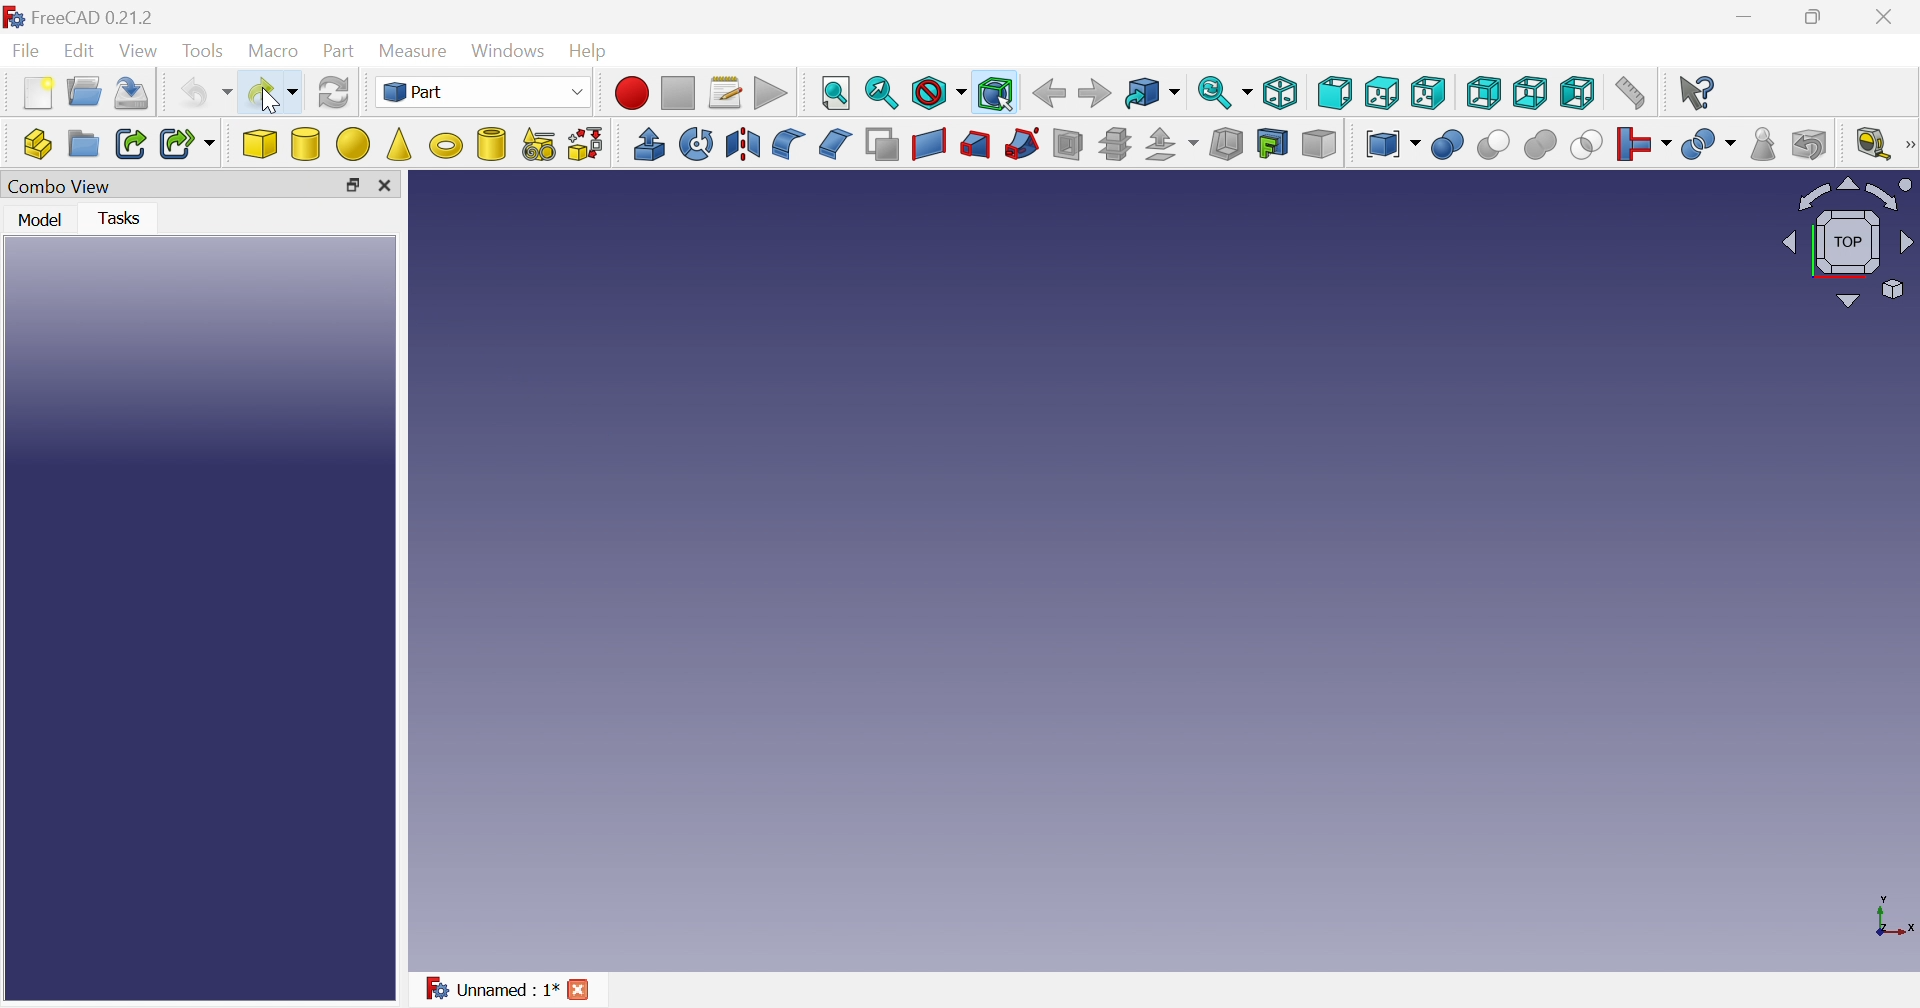 The height and width of the screenshot is (1008, 1920). What do you see at coordinates (1390, 143) in the screenshot?
I see `Compound tools` at bounding box center [1390, 143].